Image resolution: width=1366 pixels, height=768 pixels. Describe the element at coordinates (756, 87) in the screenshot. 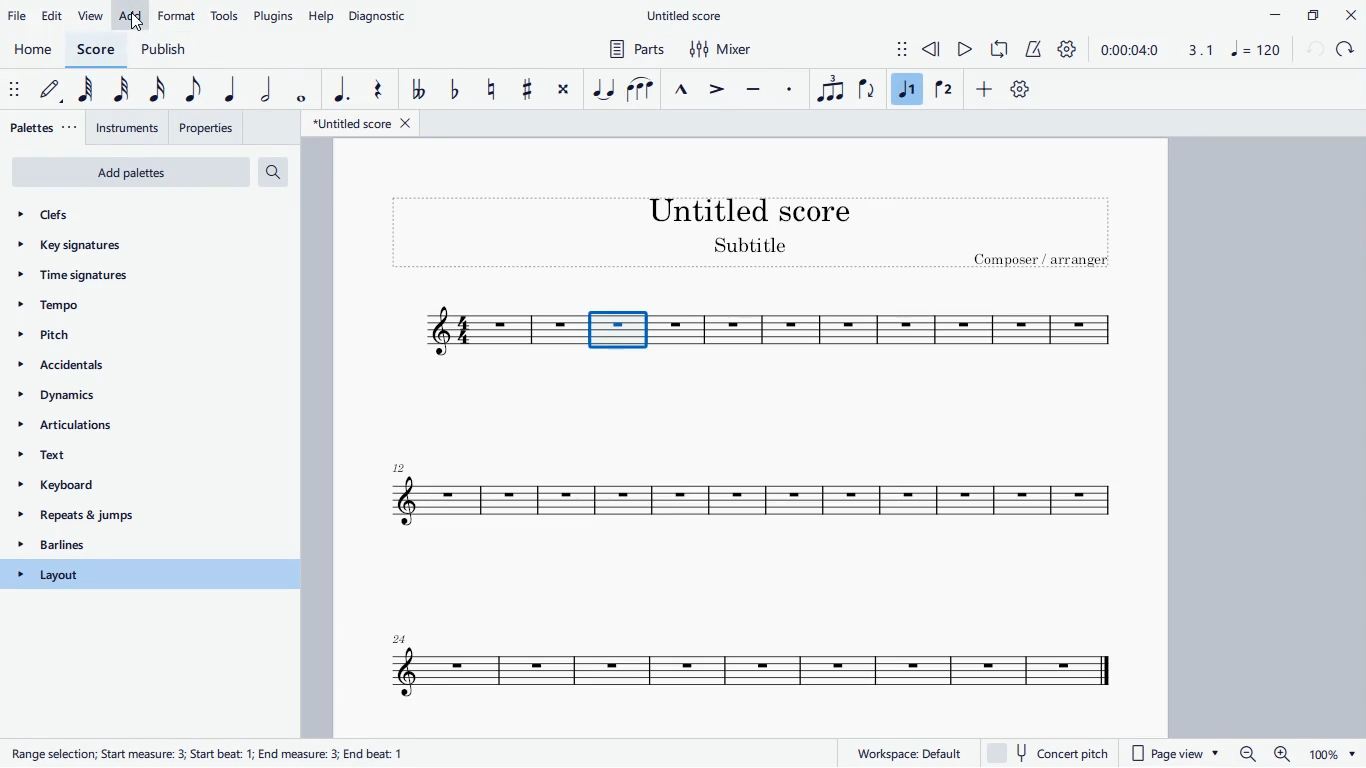

I see `tenuto` at that location.